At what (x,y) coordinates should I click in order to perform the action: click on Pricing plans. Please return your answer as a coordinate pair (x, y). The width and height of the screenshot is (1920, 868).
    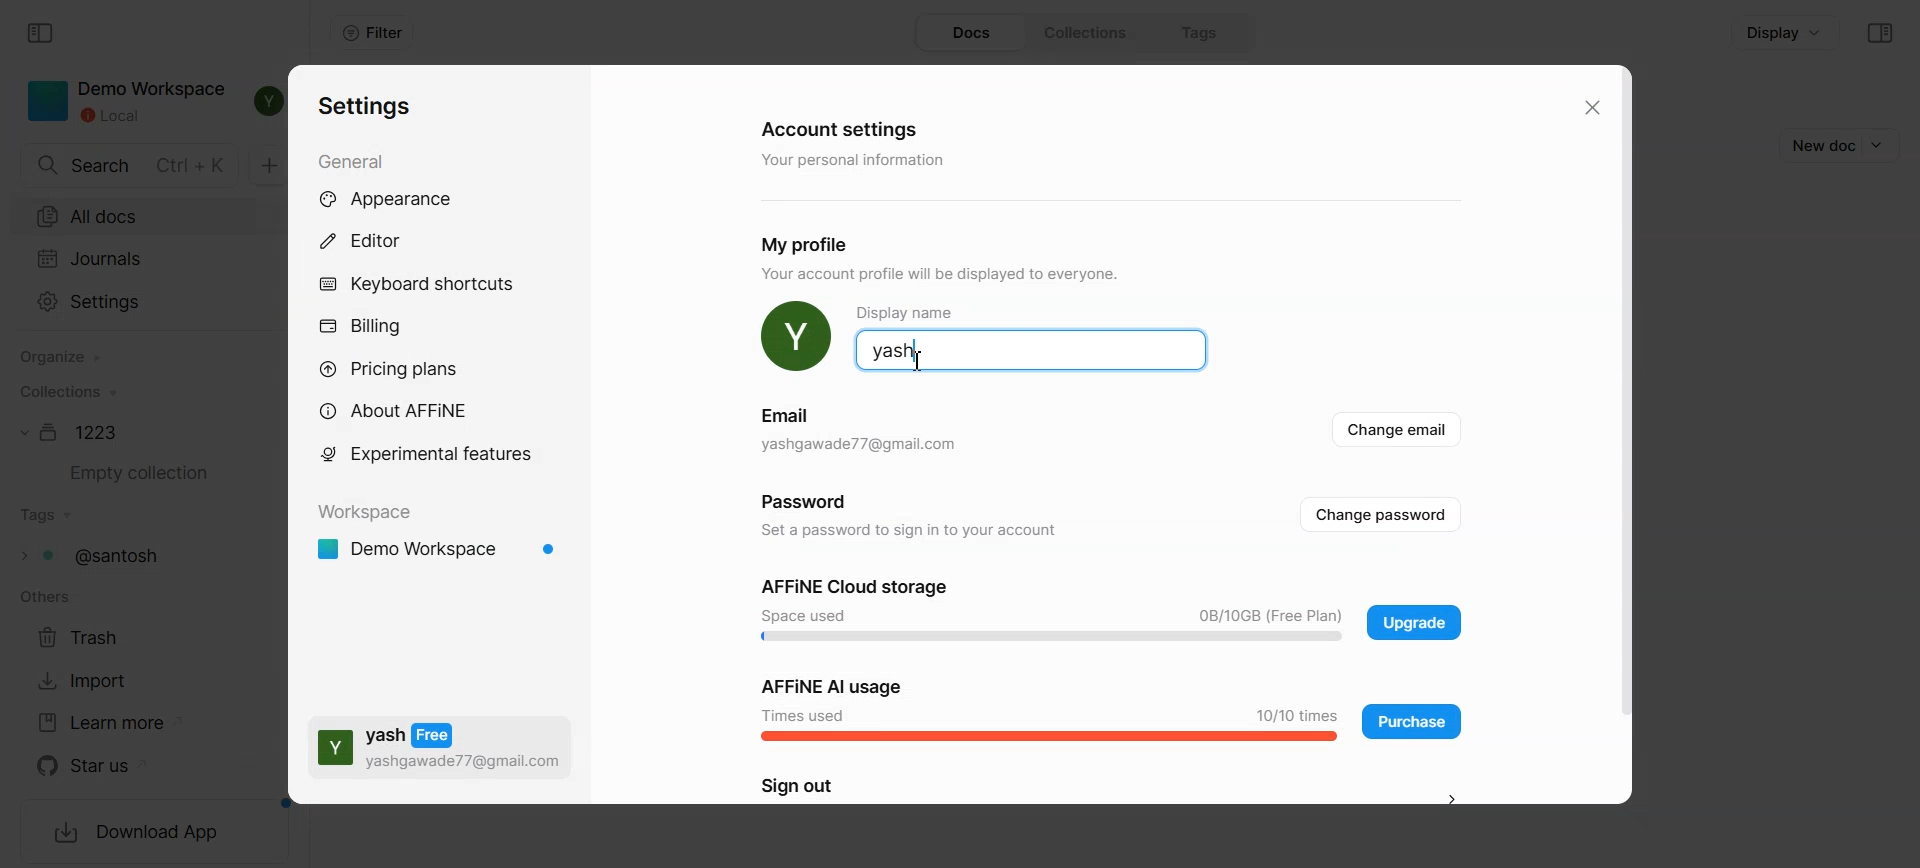
    Looking at the image, I should click on (402, 369).